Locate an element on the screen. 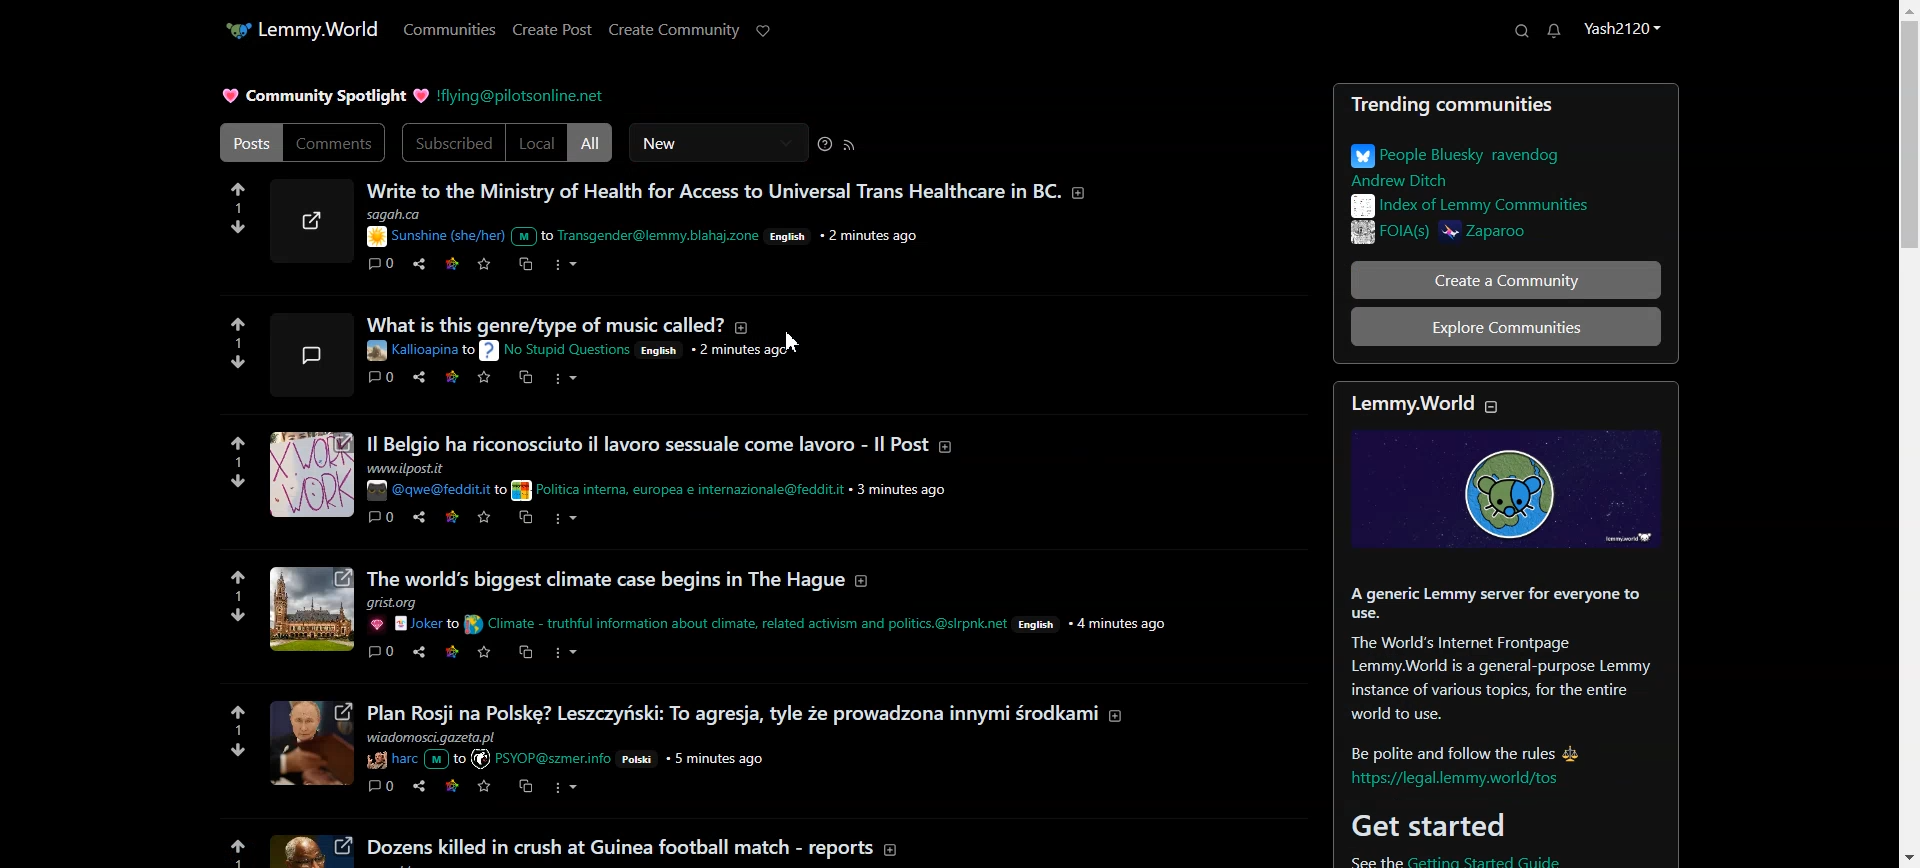 The width and height of the screenshot is (1920, 868). Hyperlink is located at coordinates (406, 235).